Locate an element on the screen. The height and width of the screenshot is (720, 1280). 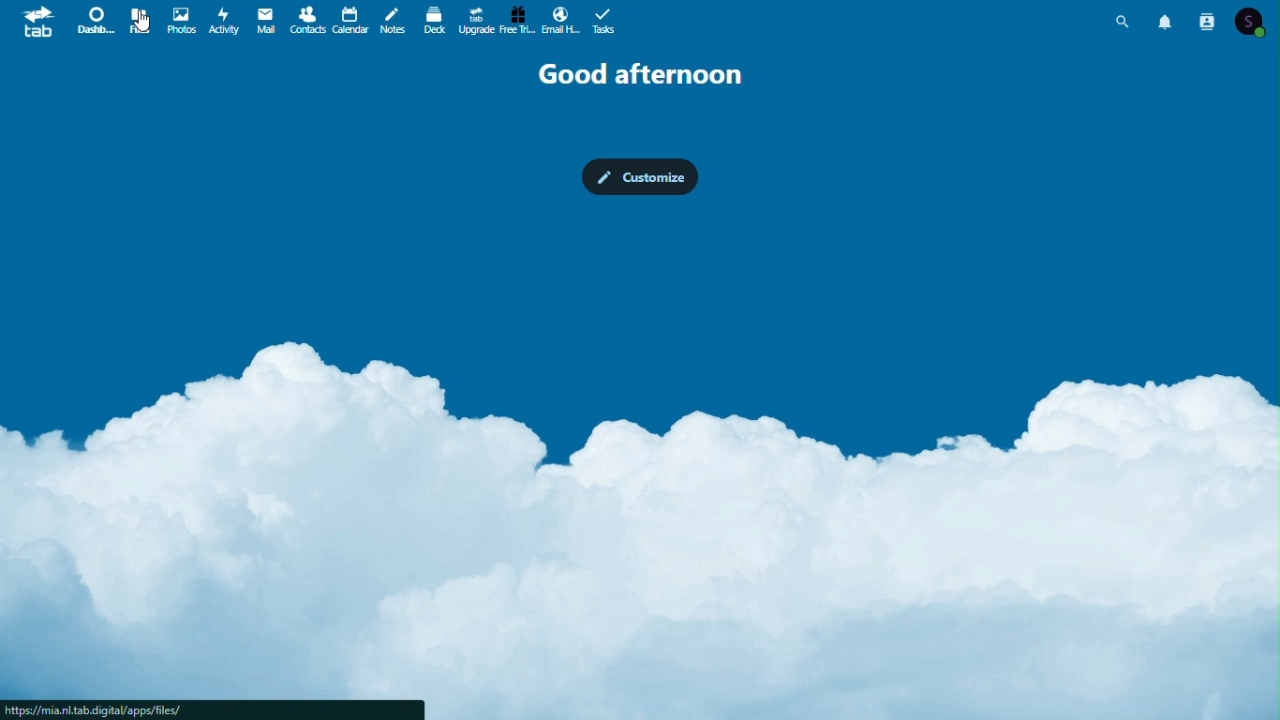
email hosting is located at coordinates (562, 21).